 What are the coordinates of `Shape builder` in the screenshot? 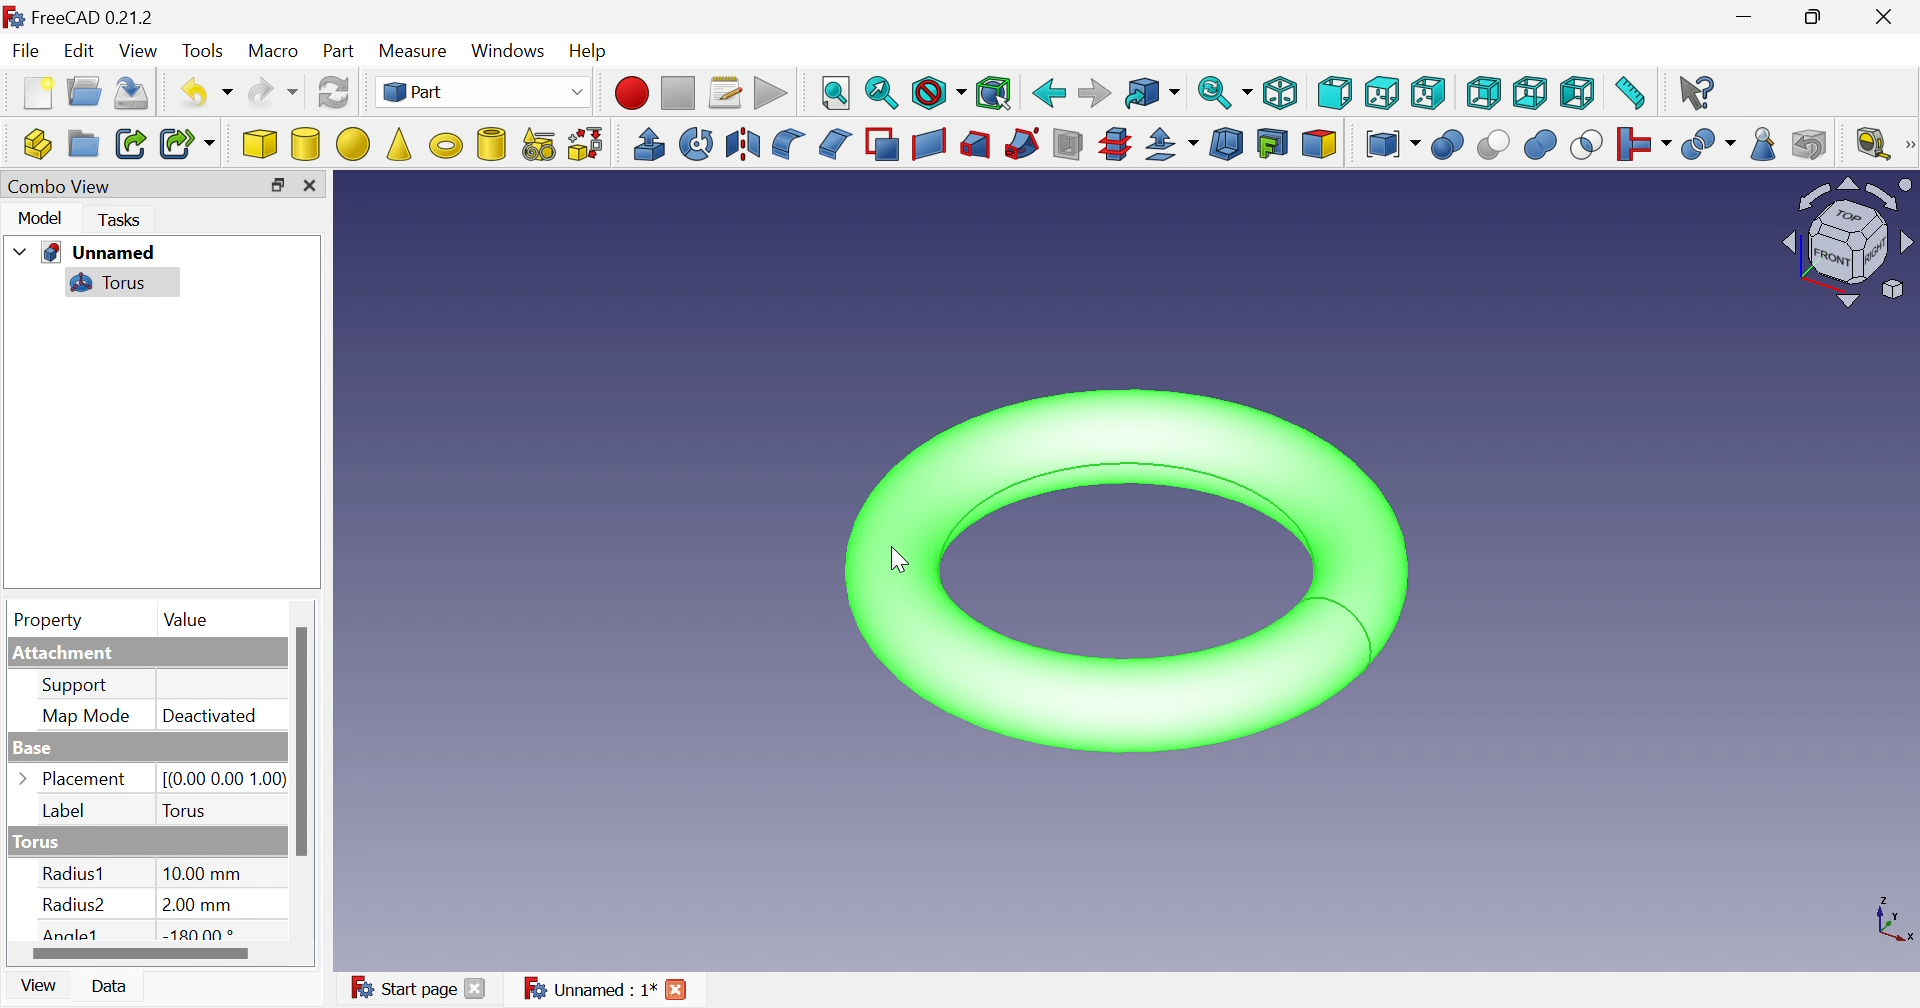 It's located at (590, 145).